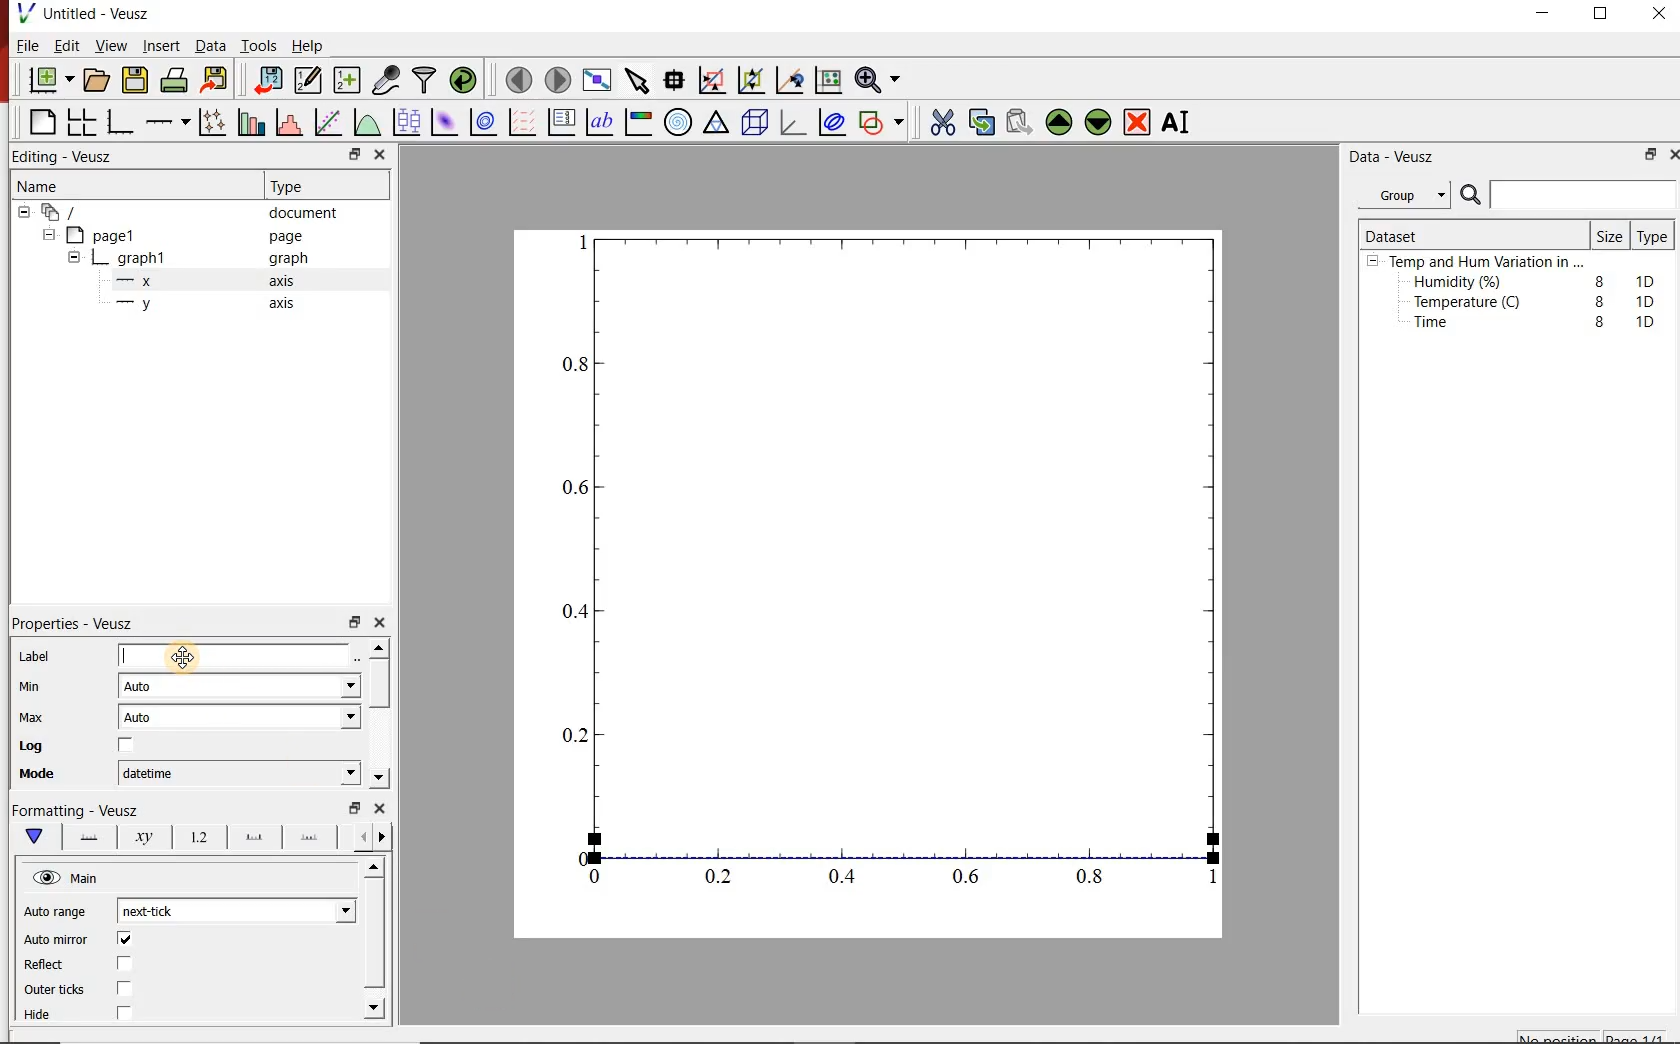  Describe the element at coordinates (642, 122) in the screenshot. I see `image color bar` at that location.